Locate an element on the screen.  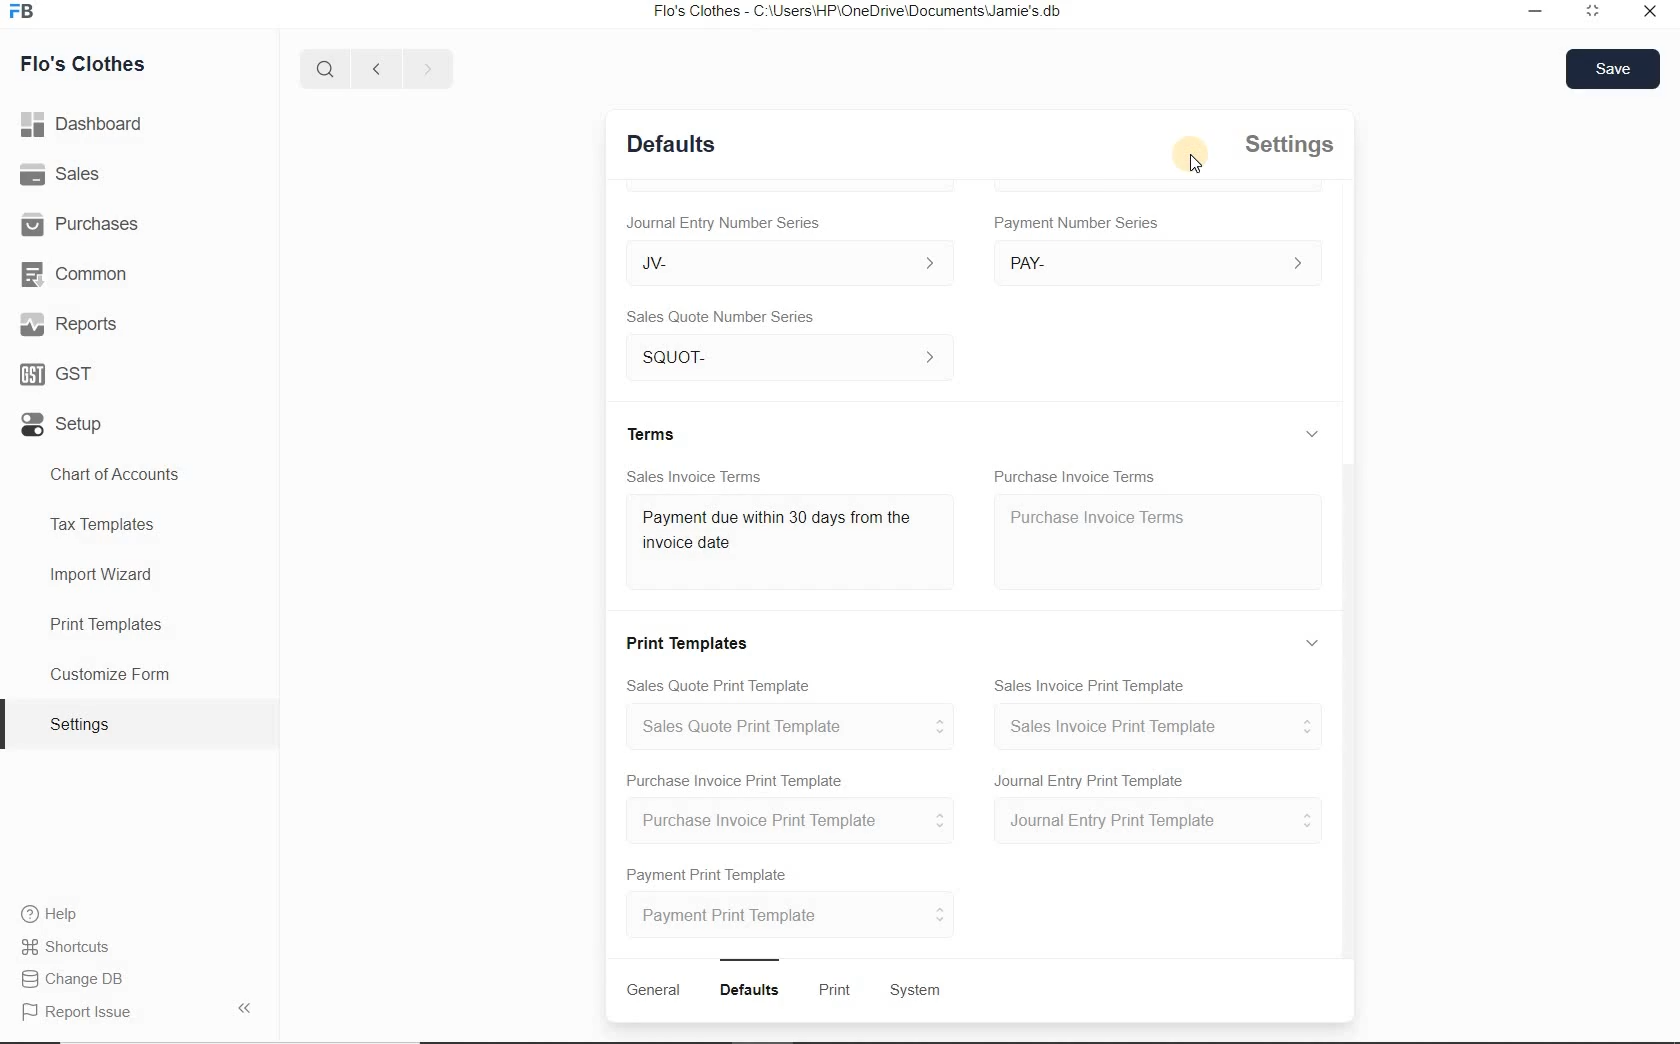
Payment Print Template is located at coordinates (793, 913).